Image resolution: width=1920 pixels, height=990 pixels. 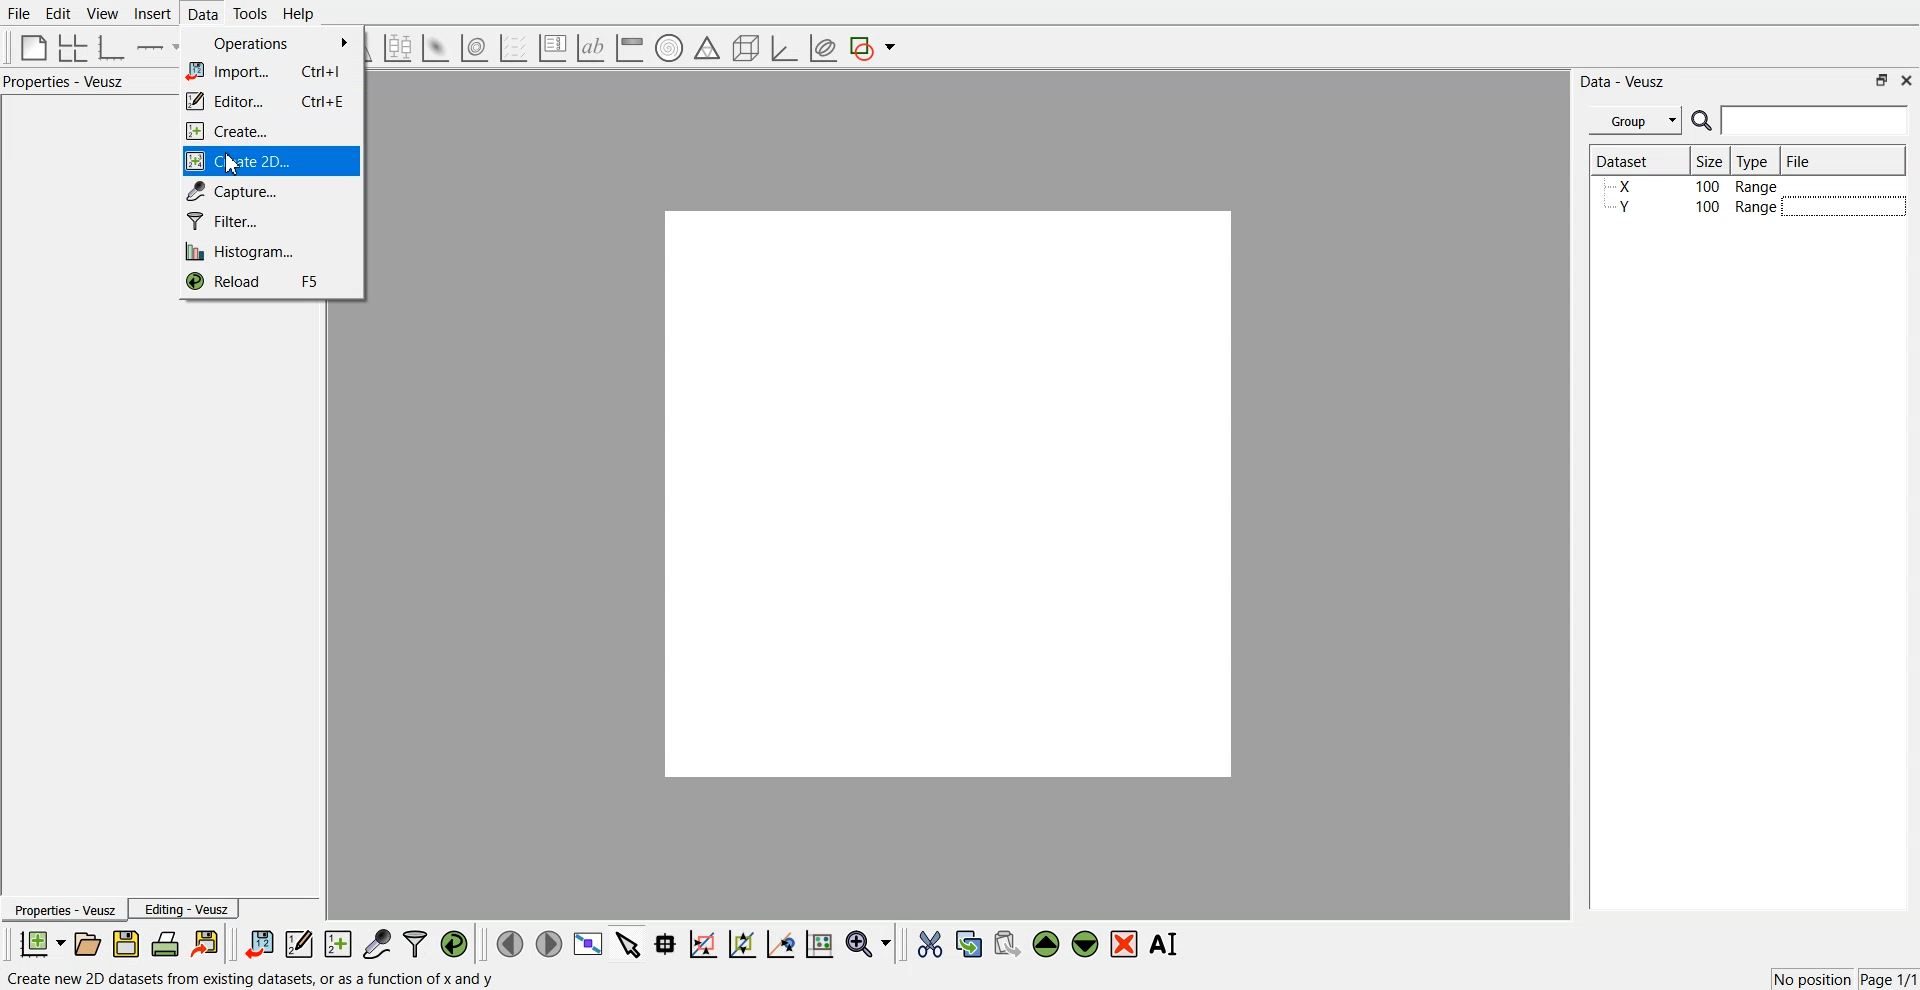 I want to click on 3D Scene, so click(x=747, y=49).